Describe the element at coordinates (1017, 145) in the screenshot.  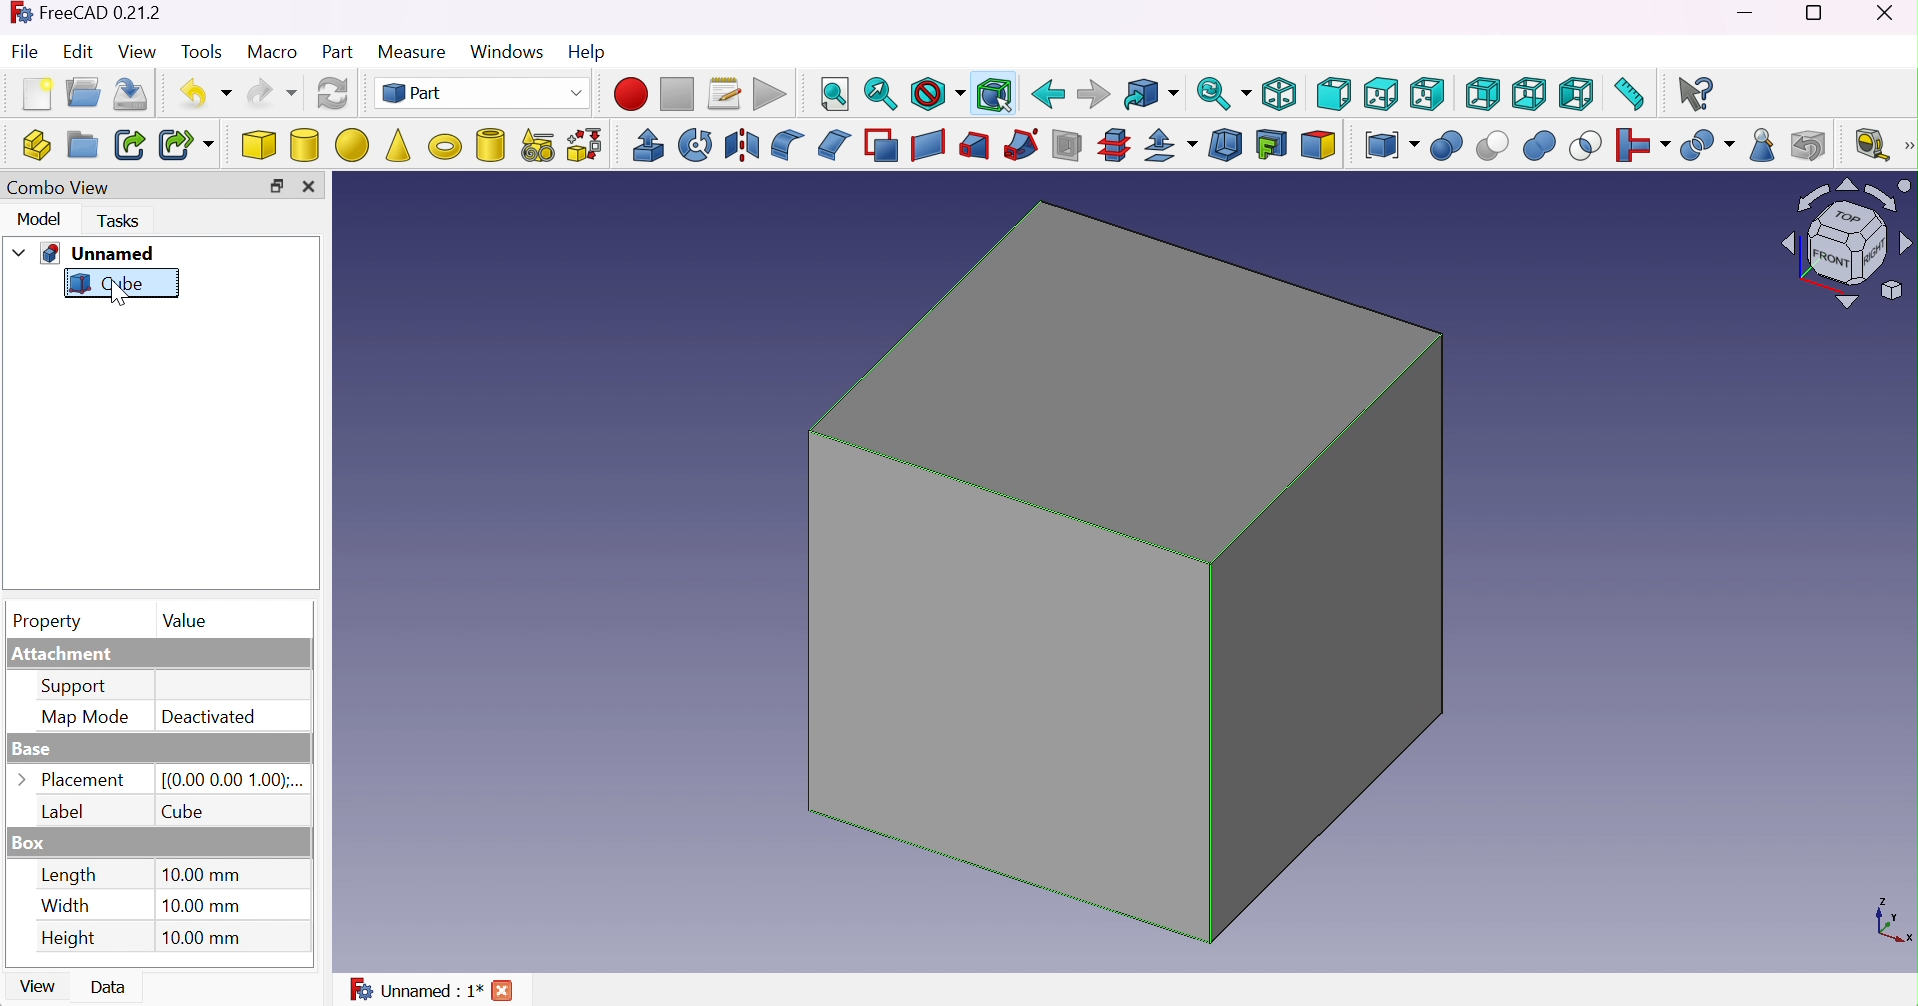
I see `Sweep` at that location.